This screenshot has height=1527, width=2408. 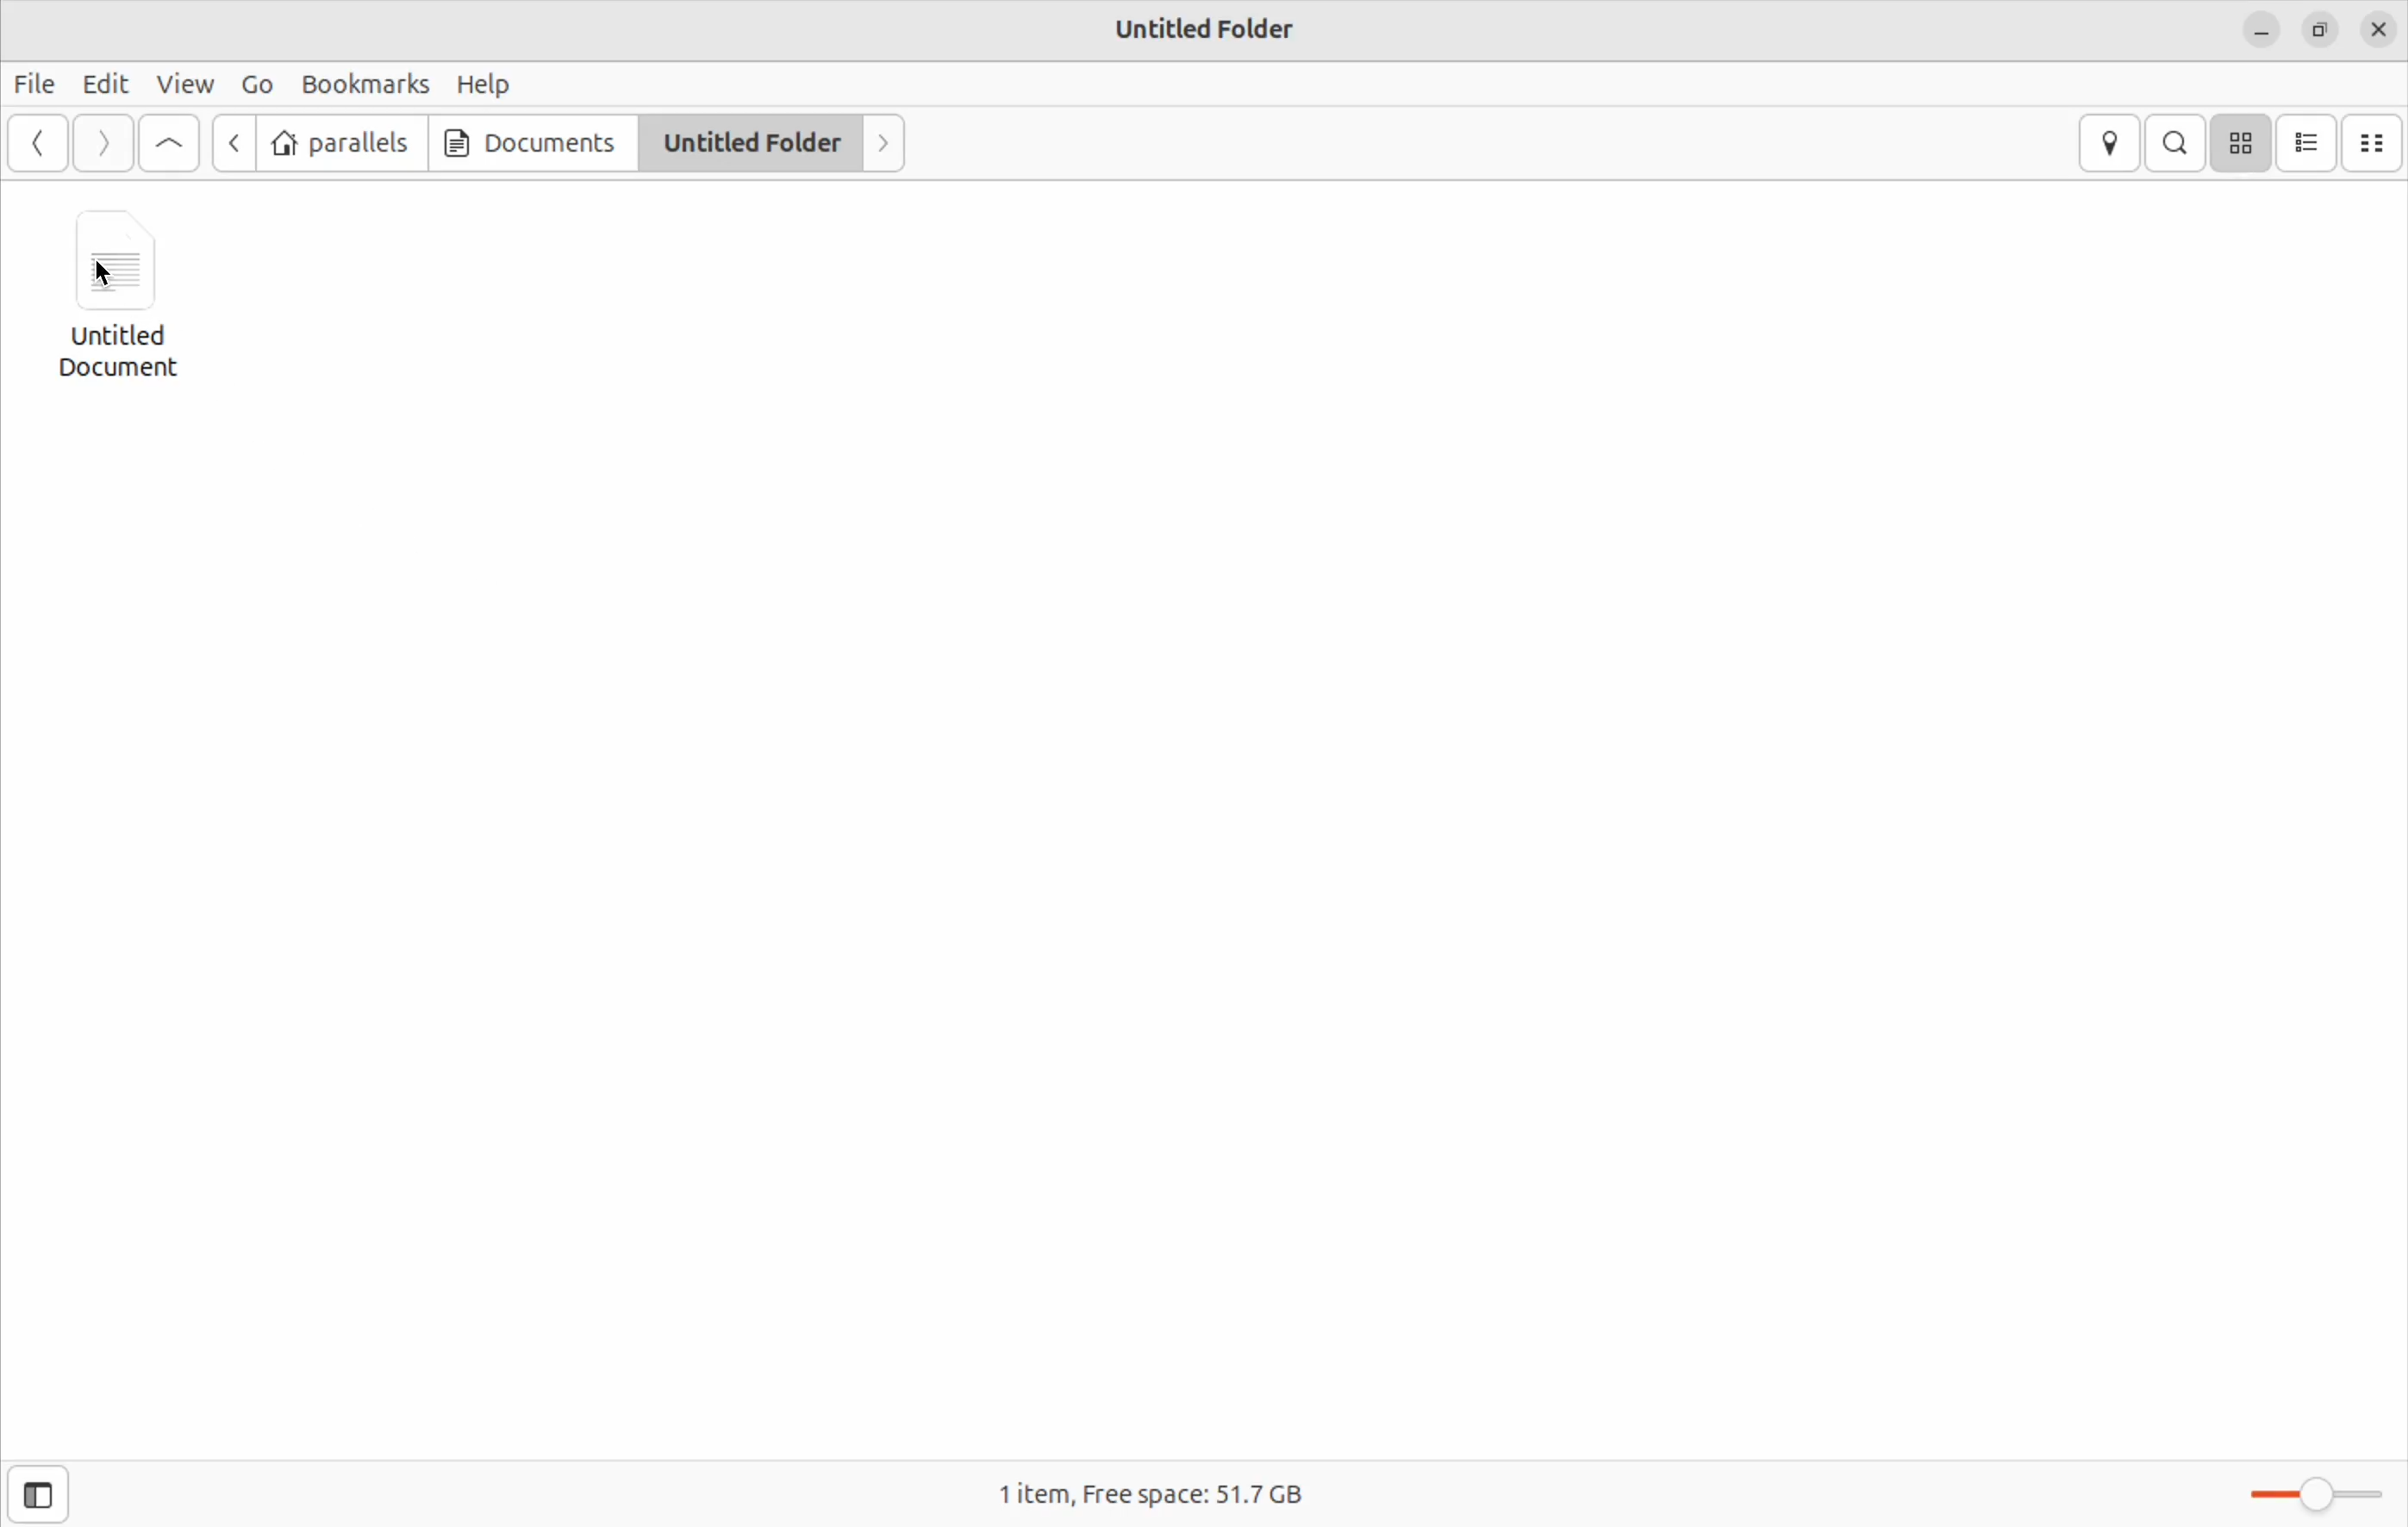 What do you see at coordinates (253, 83) in the screenshot?
I see `Go` at bounding box center [253, 83].